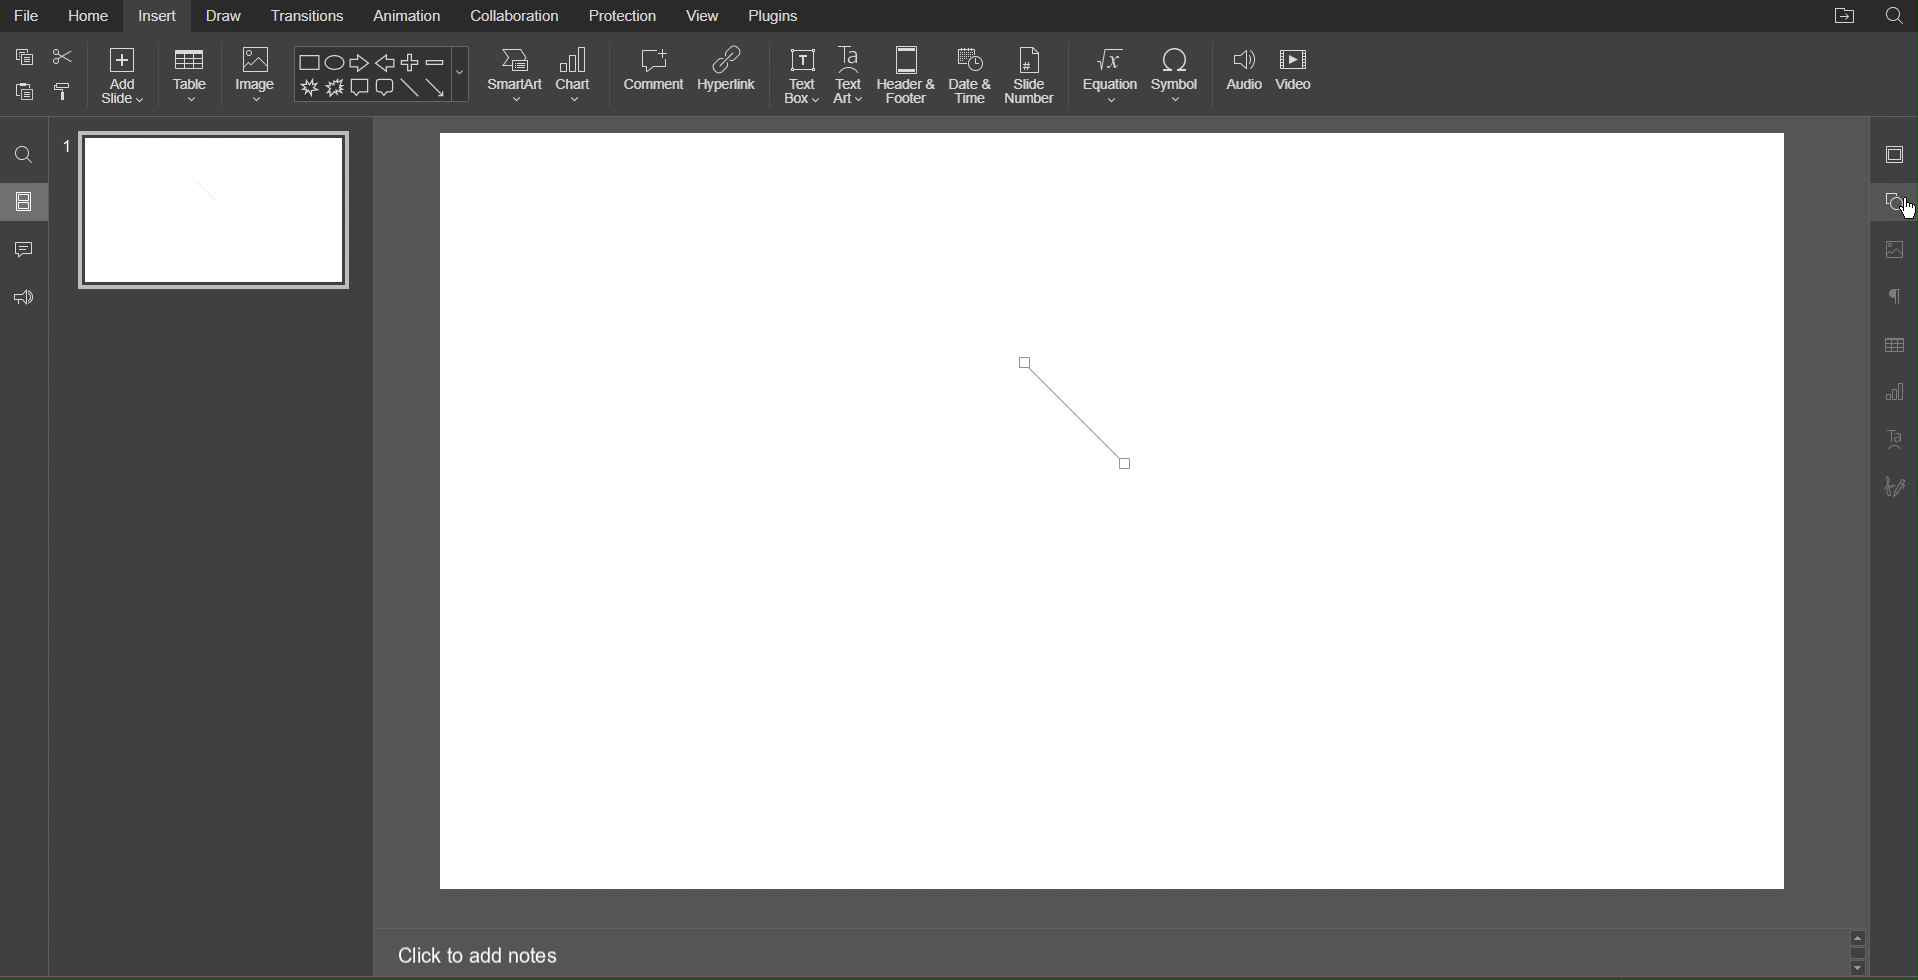 This screenshot has height=980, width=1918. Describe the element at coordinates (1896, 298) in the screenshot. I see `Paragraph Settings` at that location.